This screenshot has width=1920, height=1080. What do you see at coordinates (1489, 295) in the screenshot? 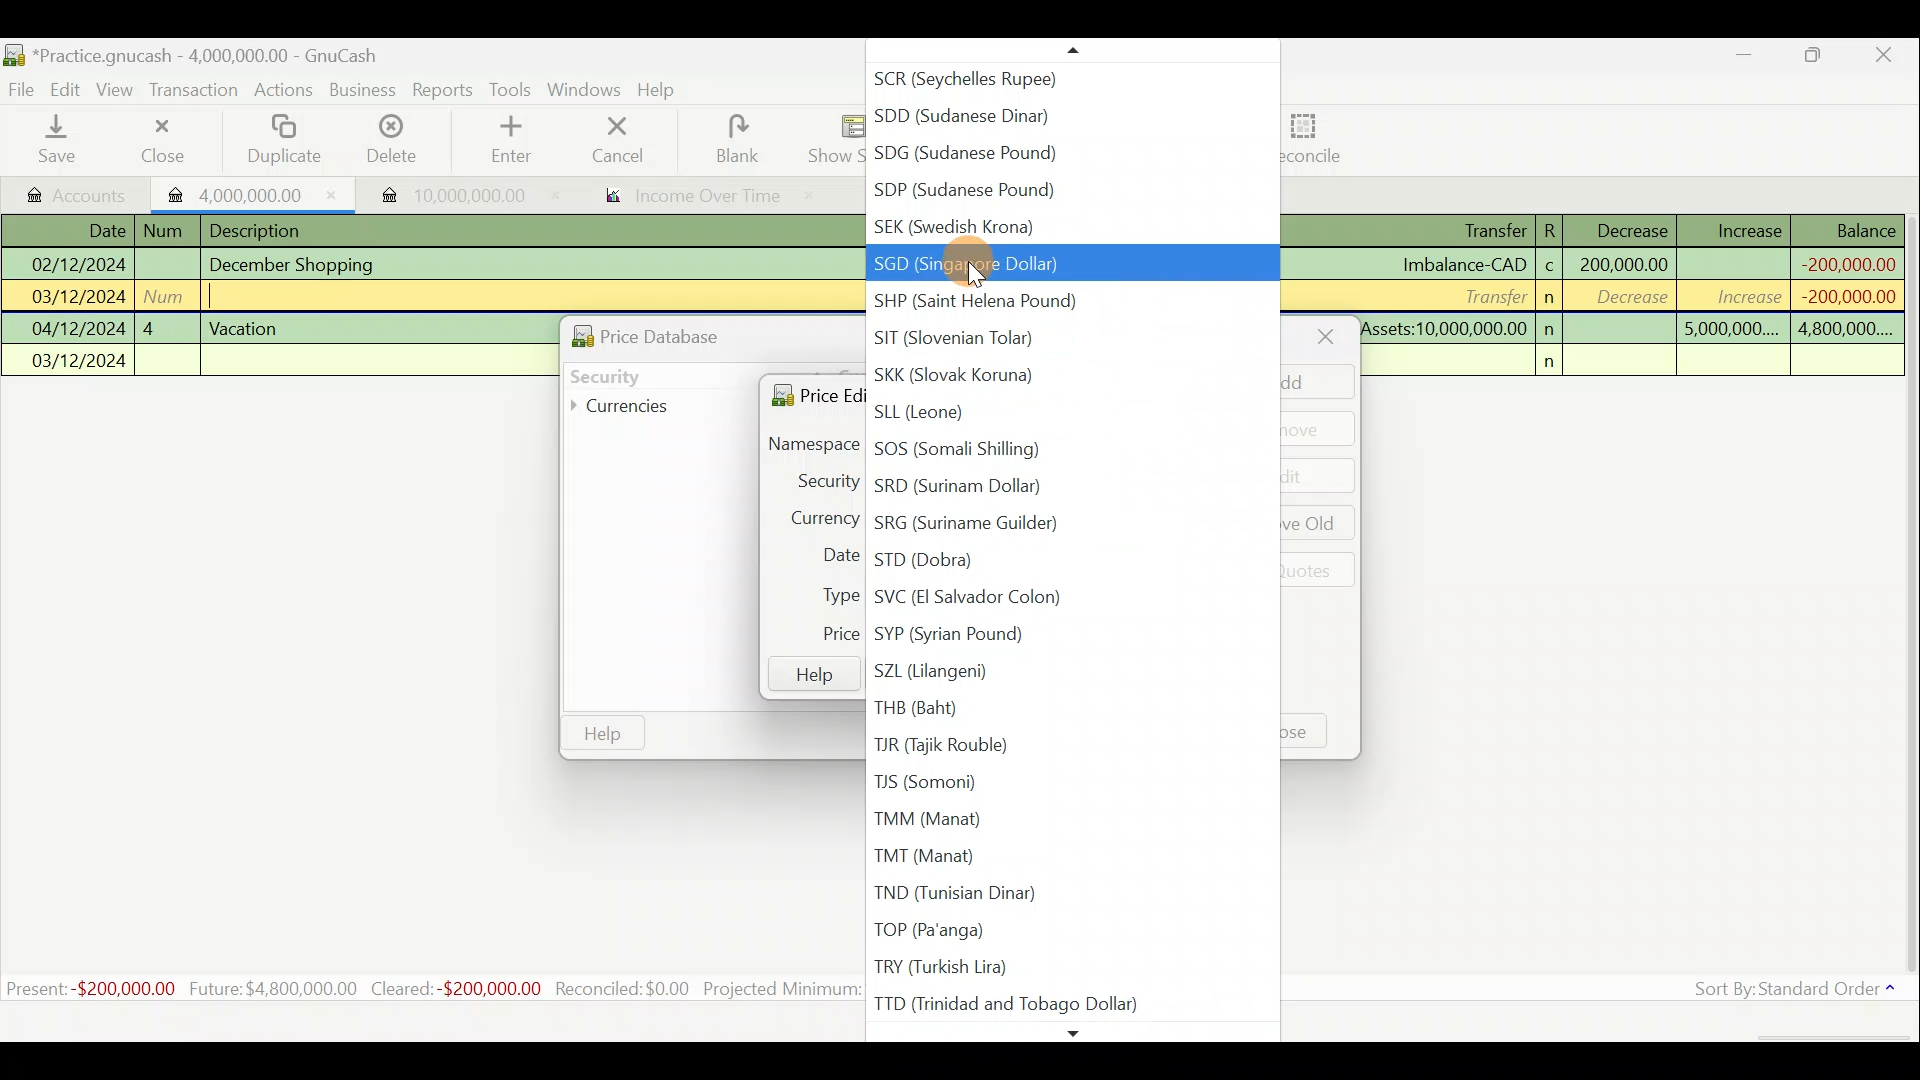
I see `Transfer` at bounding box center [1489, 295].